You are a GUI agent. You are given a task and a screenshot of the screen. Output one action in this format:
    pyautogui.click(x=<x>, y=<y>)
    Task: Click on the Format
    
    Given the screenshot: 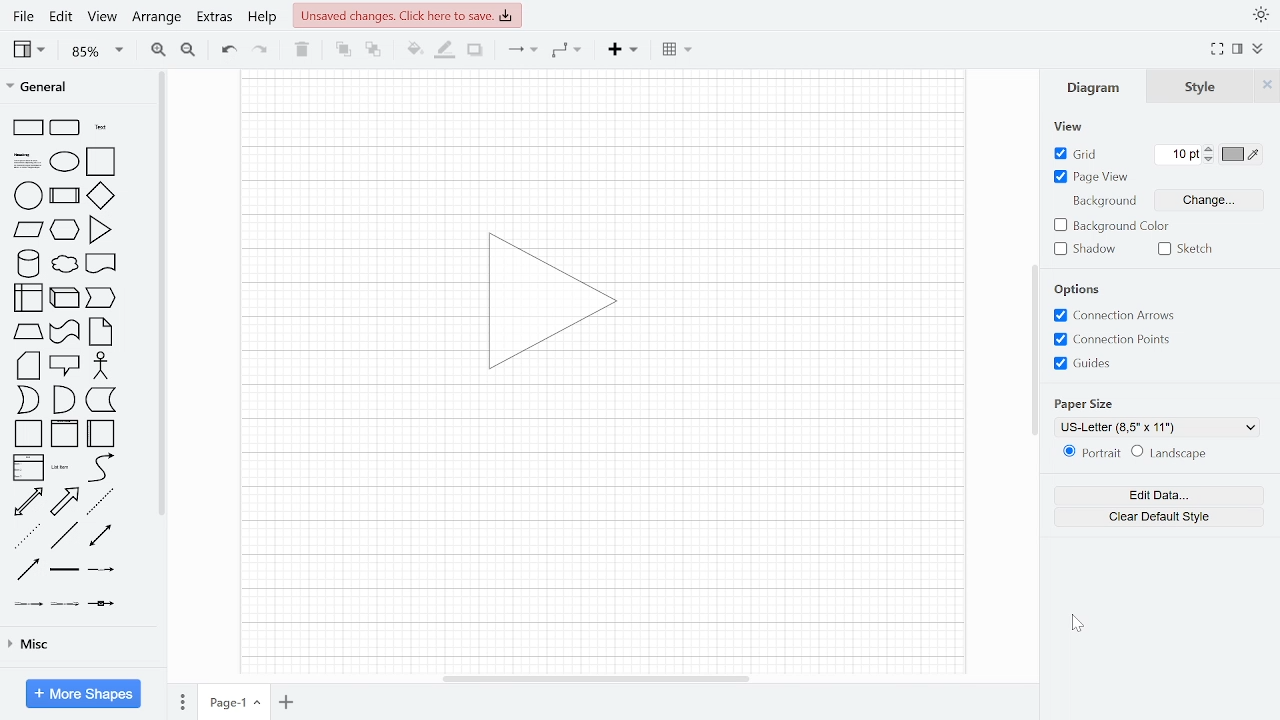 What is the action you would take?
    pyautogui.click(x=1238, y=48)
    